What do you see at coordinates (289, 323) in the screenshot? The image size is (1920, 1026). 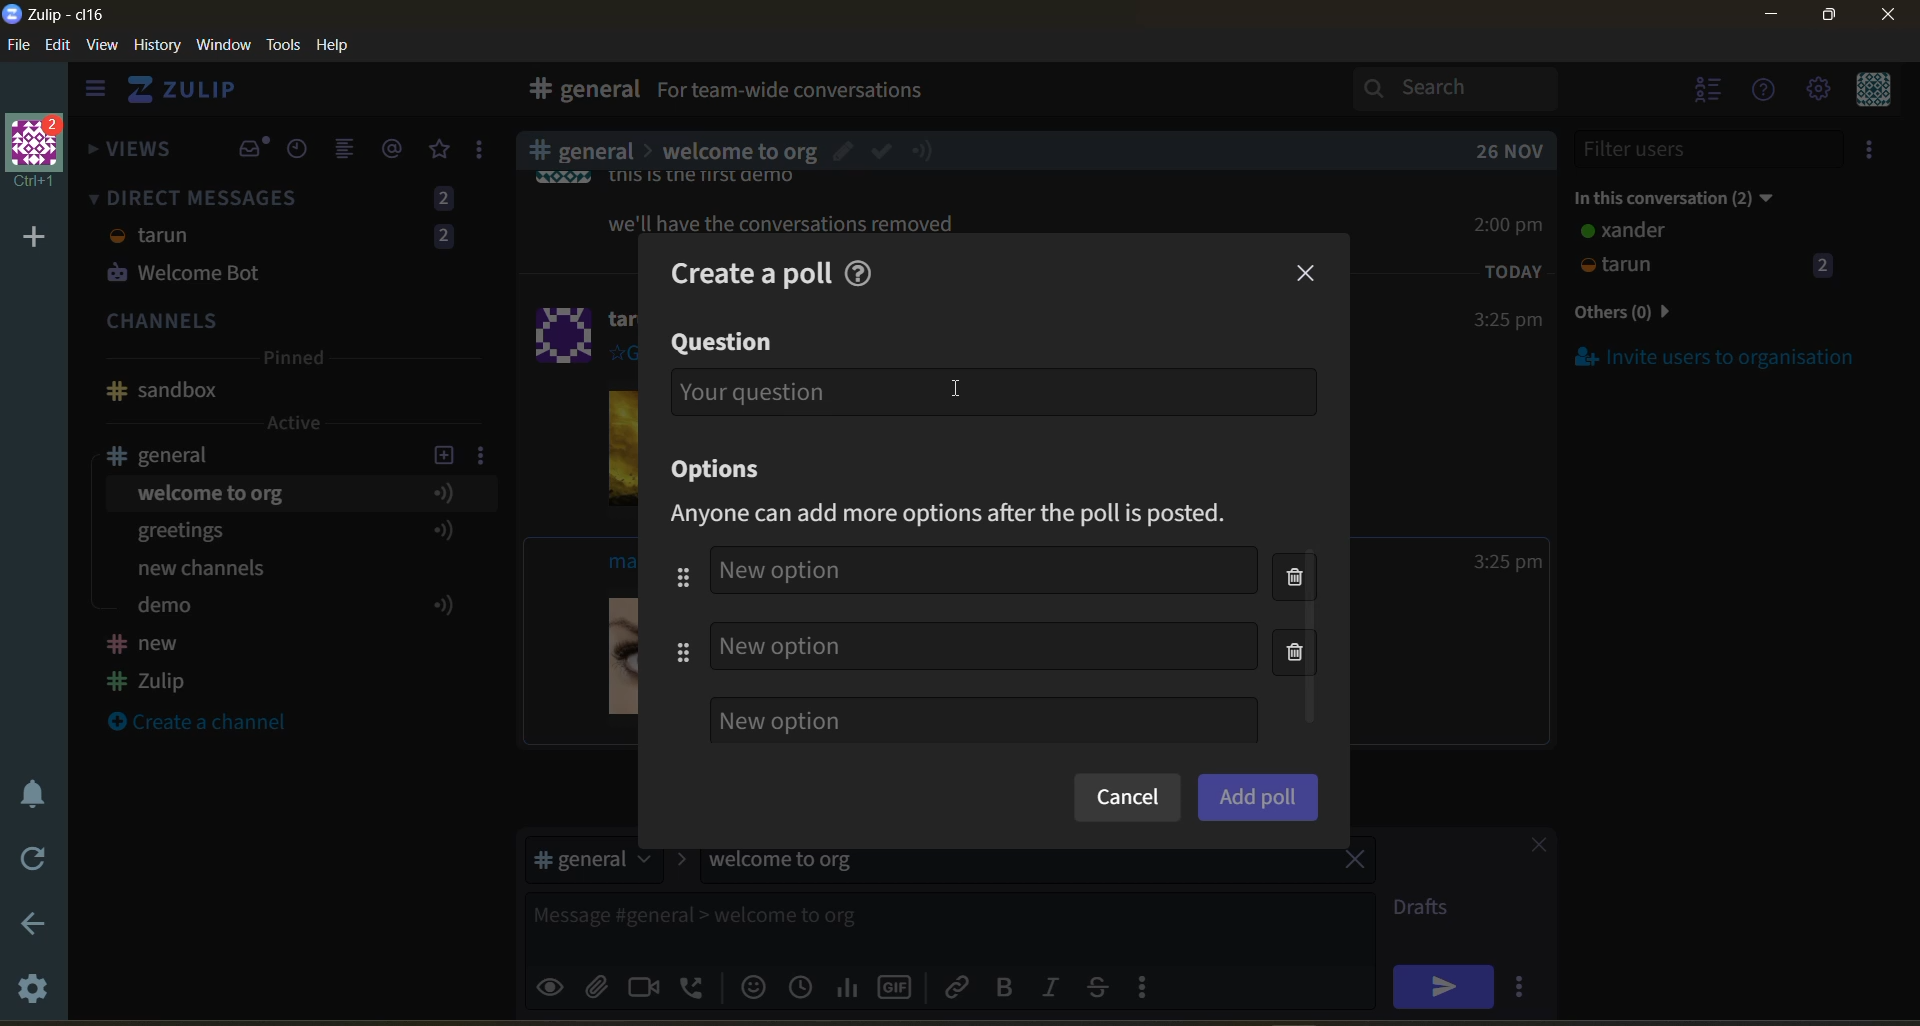 I see `channels` at bounding box center [289, 323].